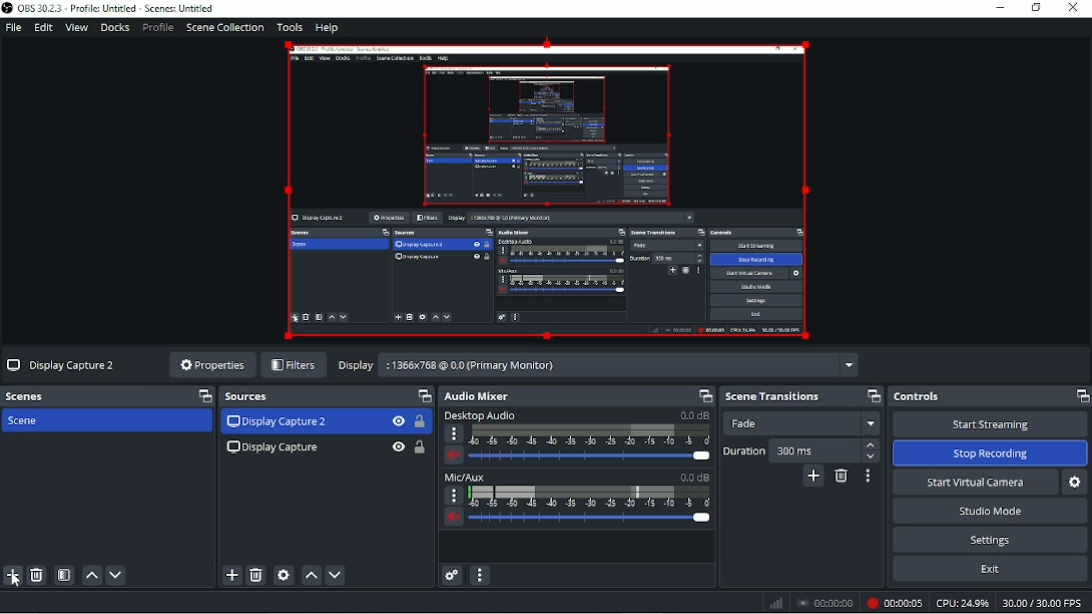 The height and width of the screenshot is (614, 1092). What do you see at coordinates (420, 447) in the screenshot?
I see `Lock` at bounding box center [420, 447].